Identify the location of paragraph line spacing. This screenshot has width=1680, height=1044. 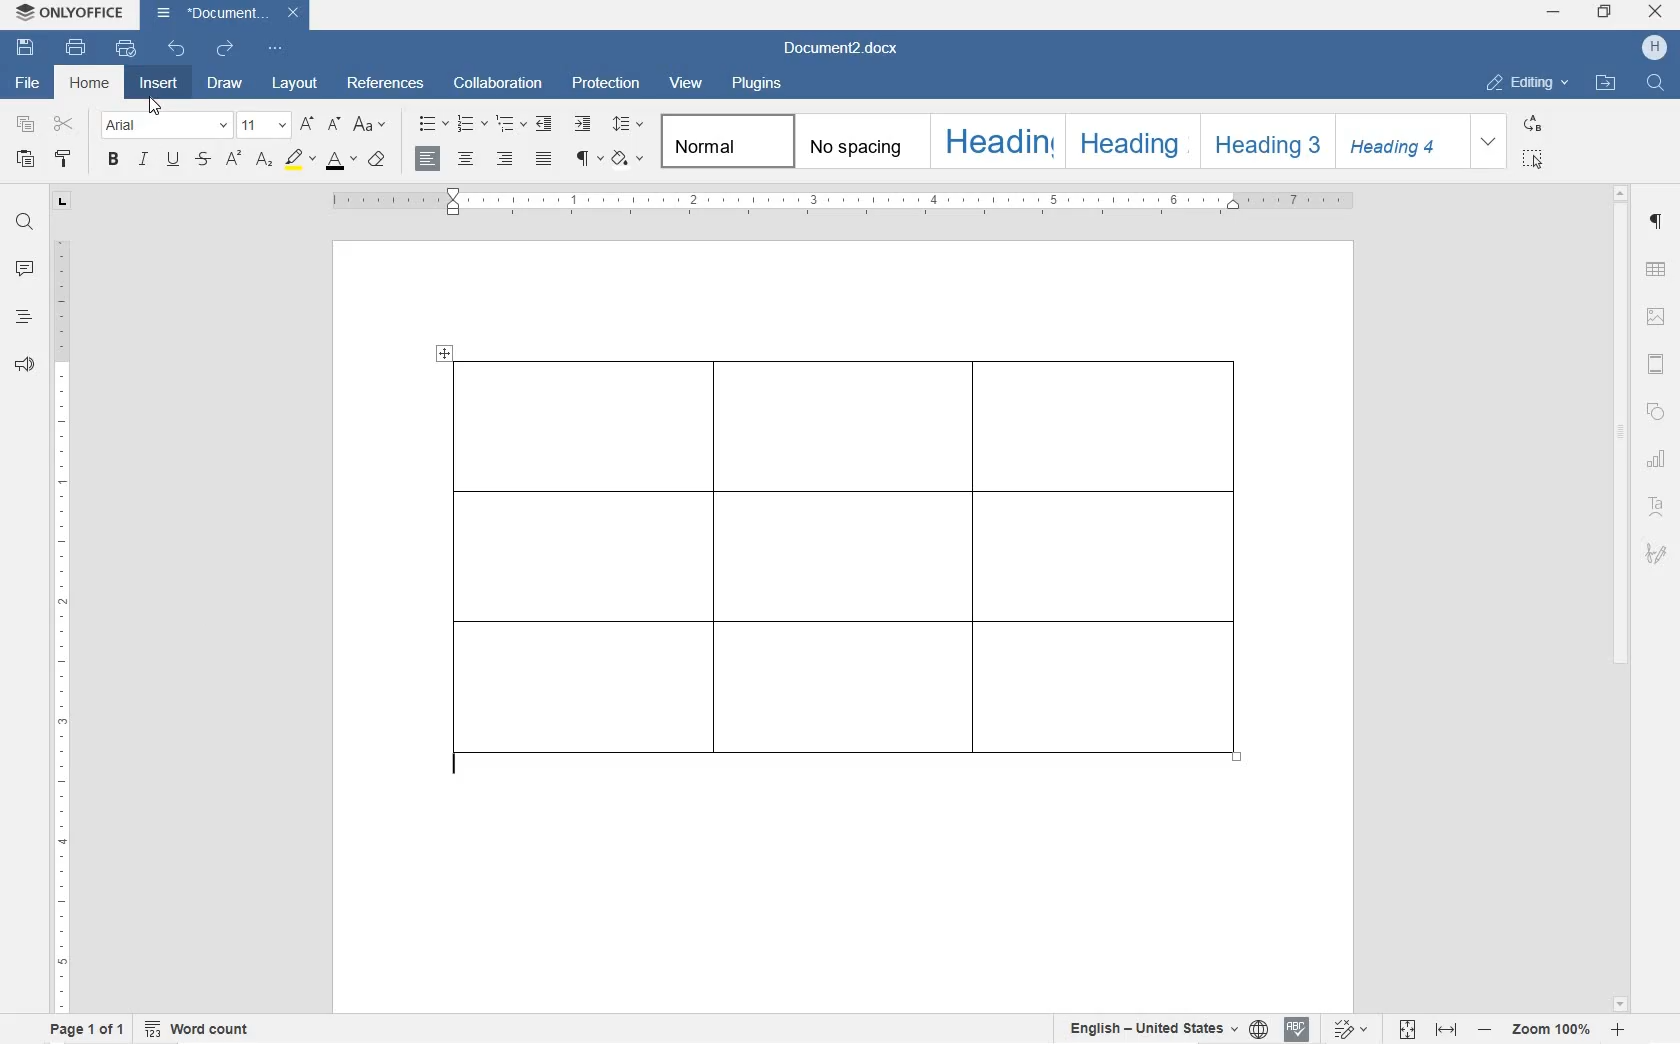
(628, 124).